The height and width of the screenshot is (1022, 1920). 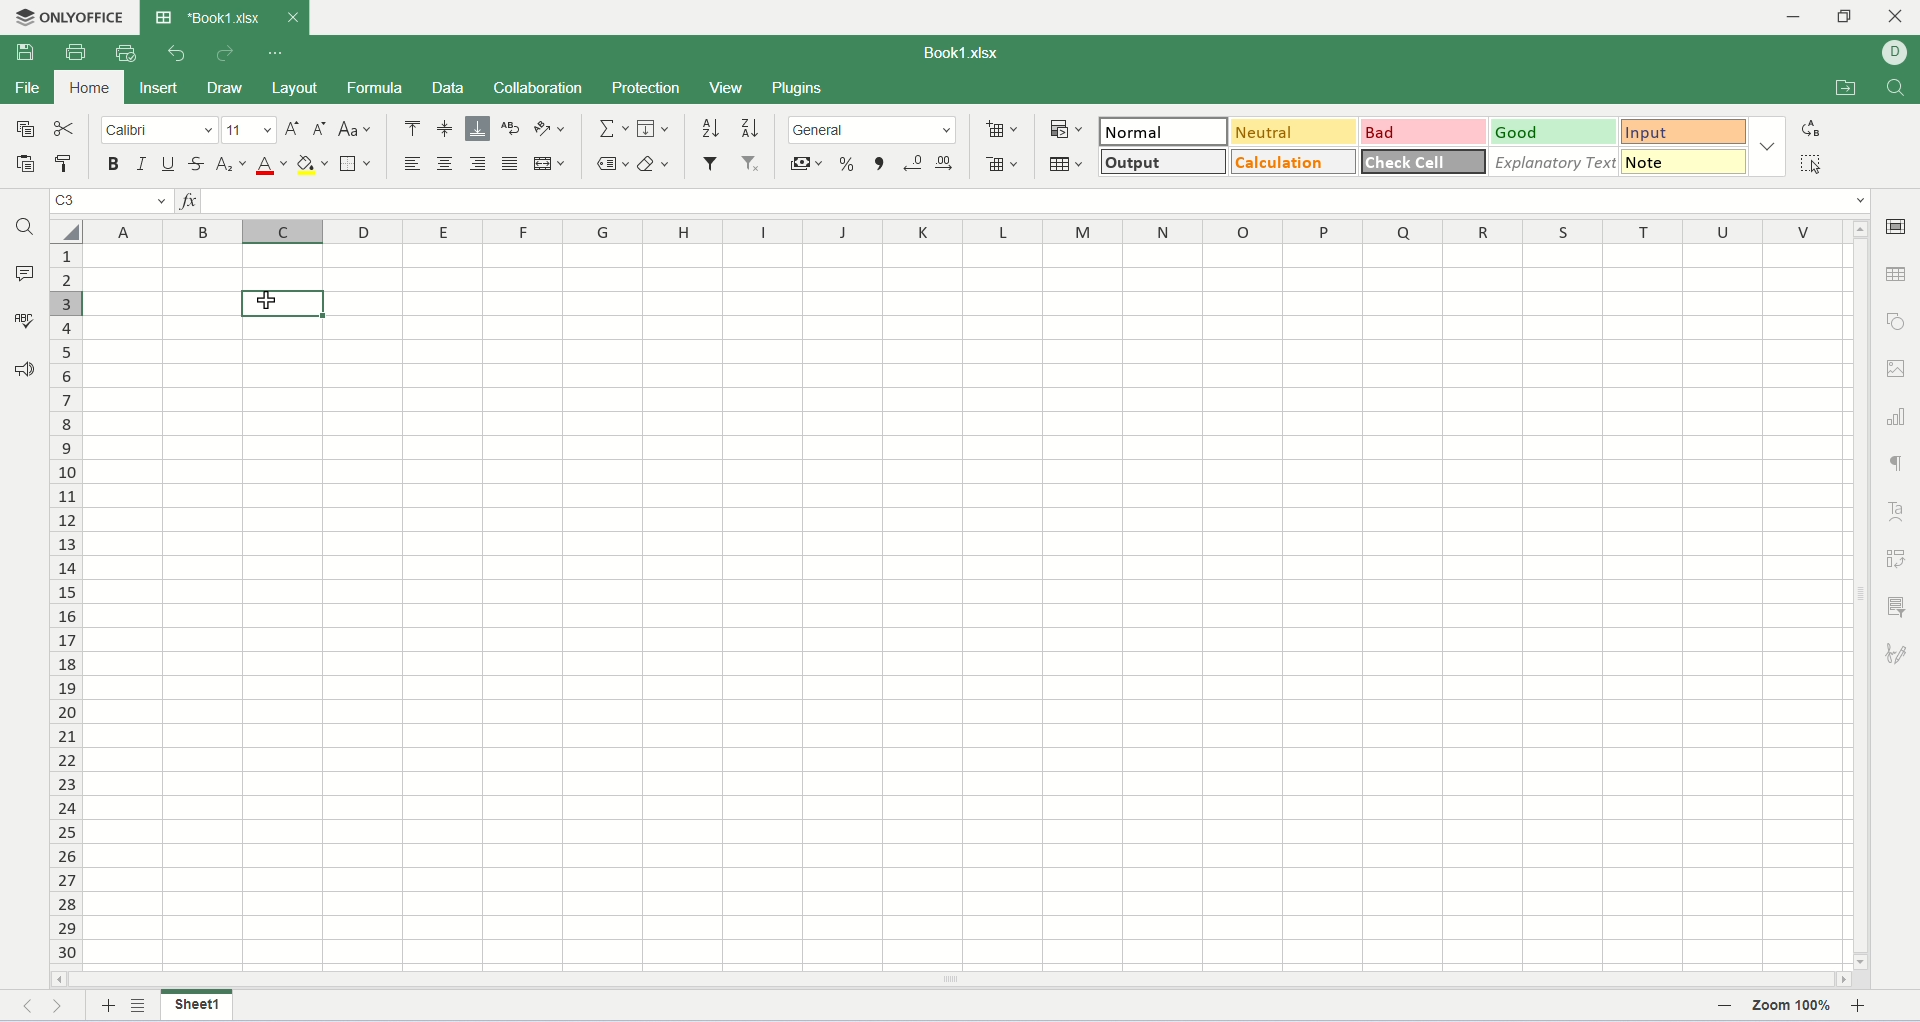 I want to click on comma style, so click(x=882, y=162).